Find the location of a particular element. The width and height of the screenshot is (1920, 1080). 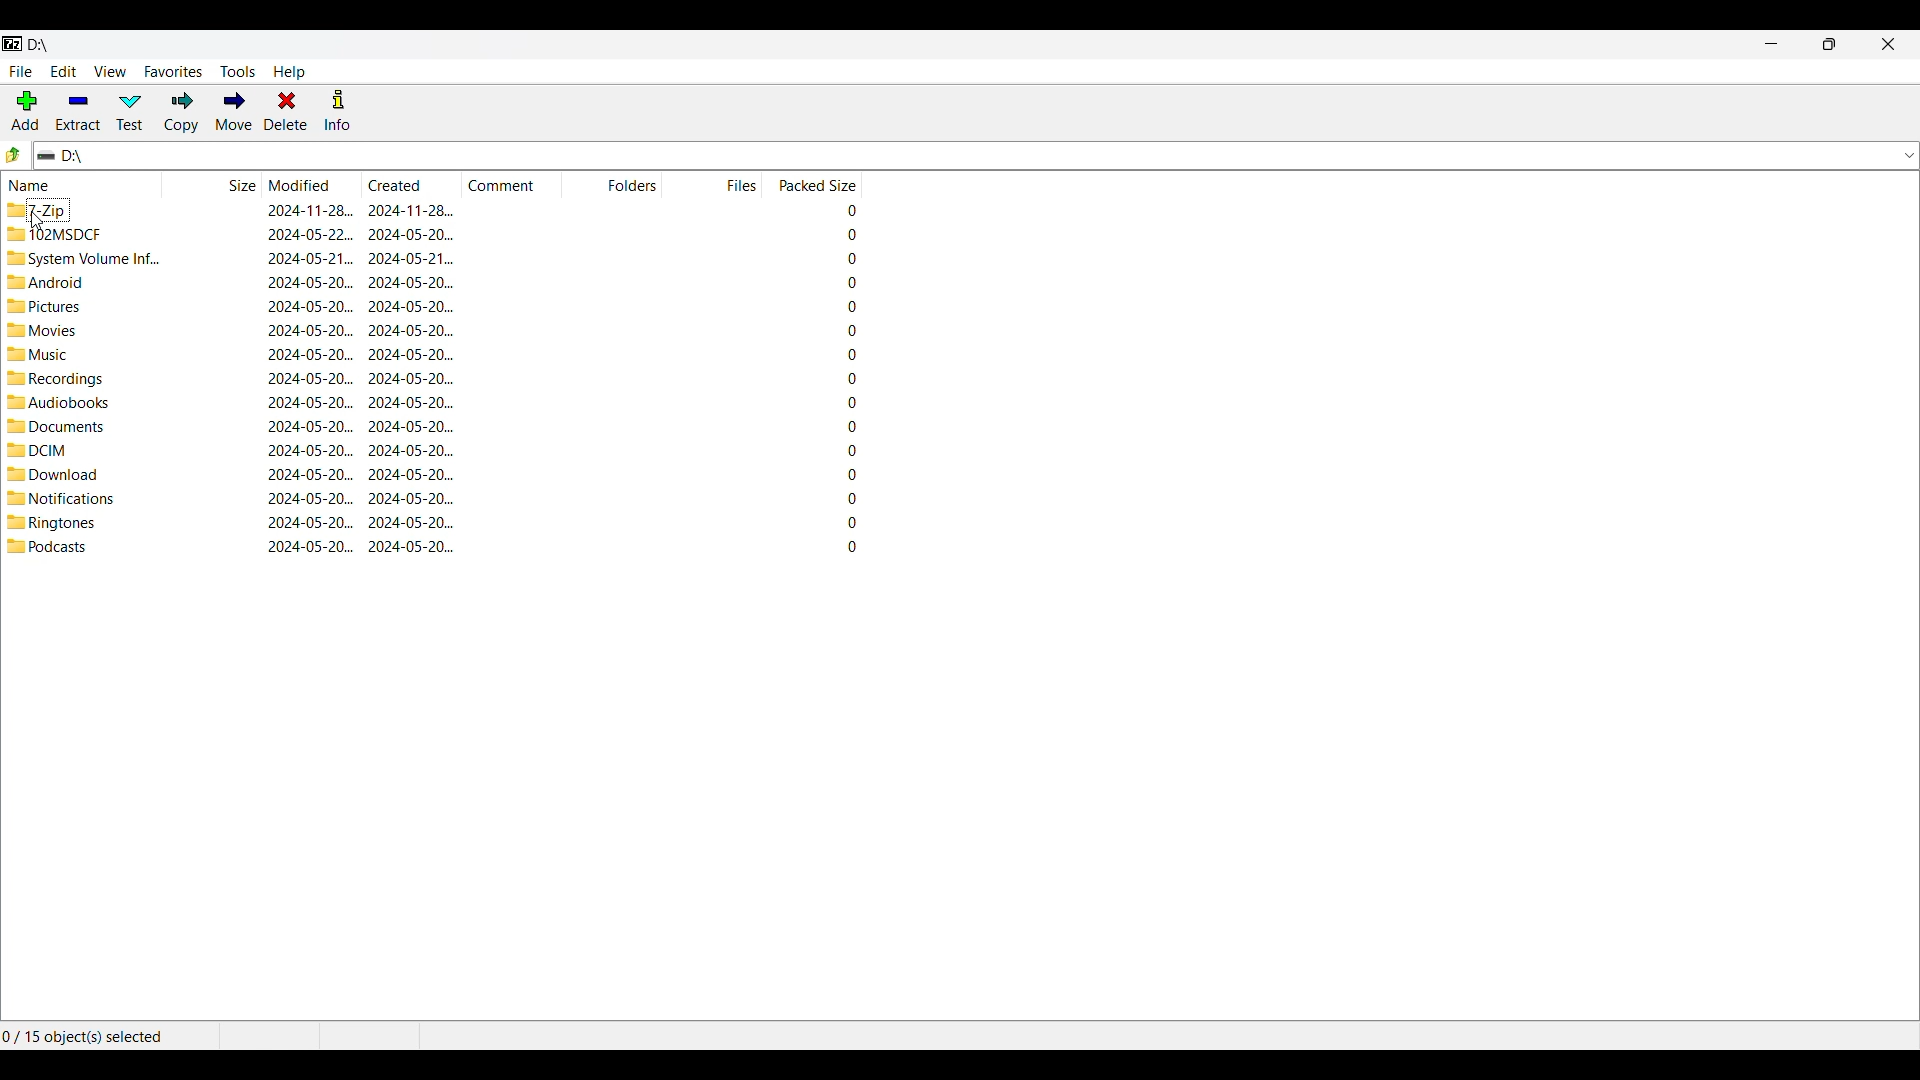

Favorites menu is located at coordinates (173, 72).